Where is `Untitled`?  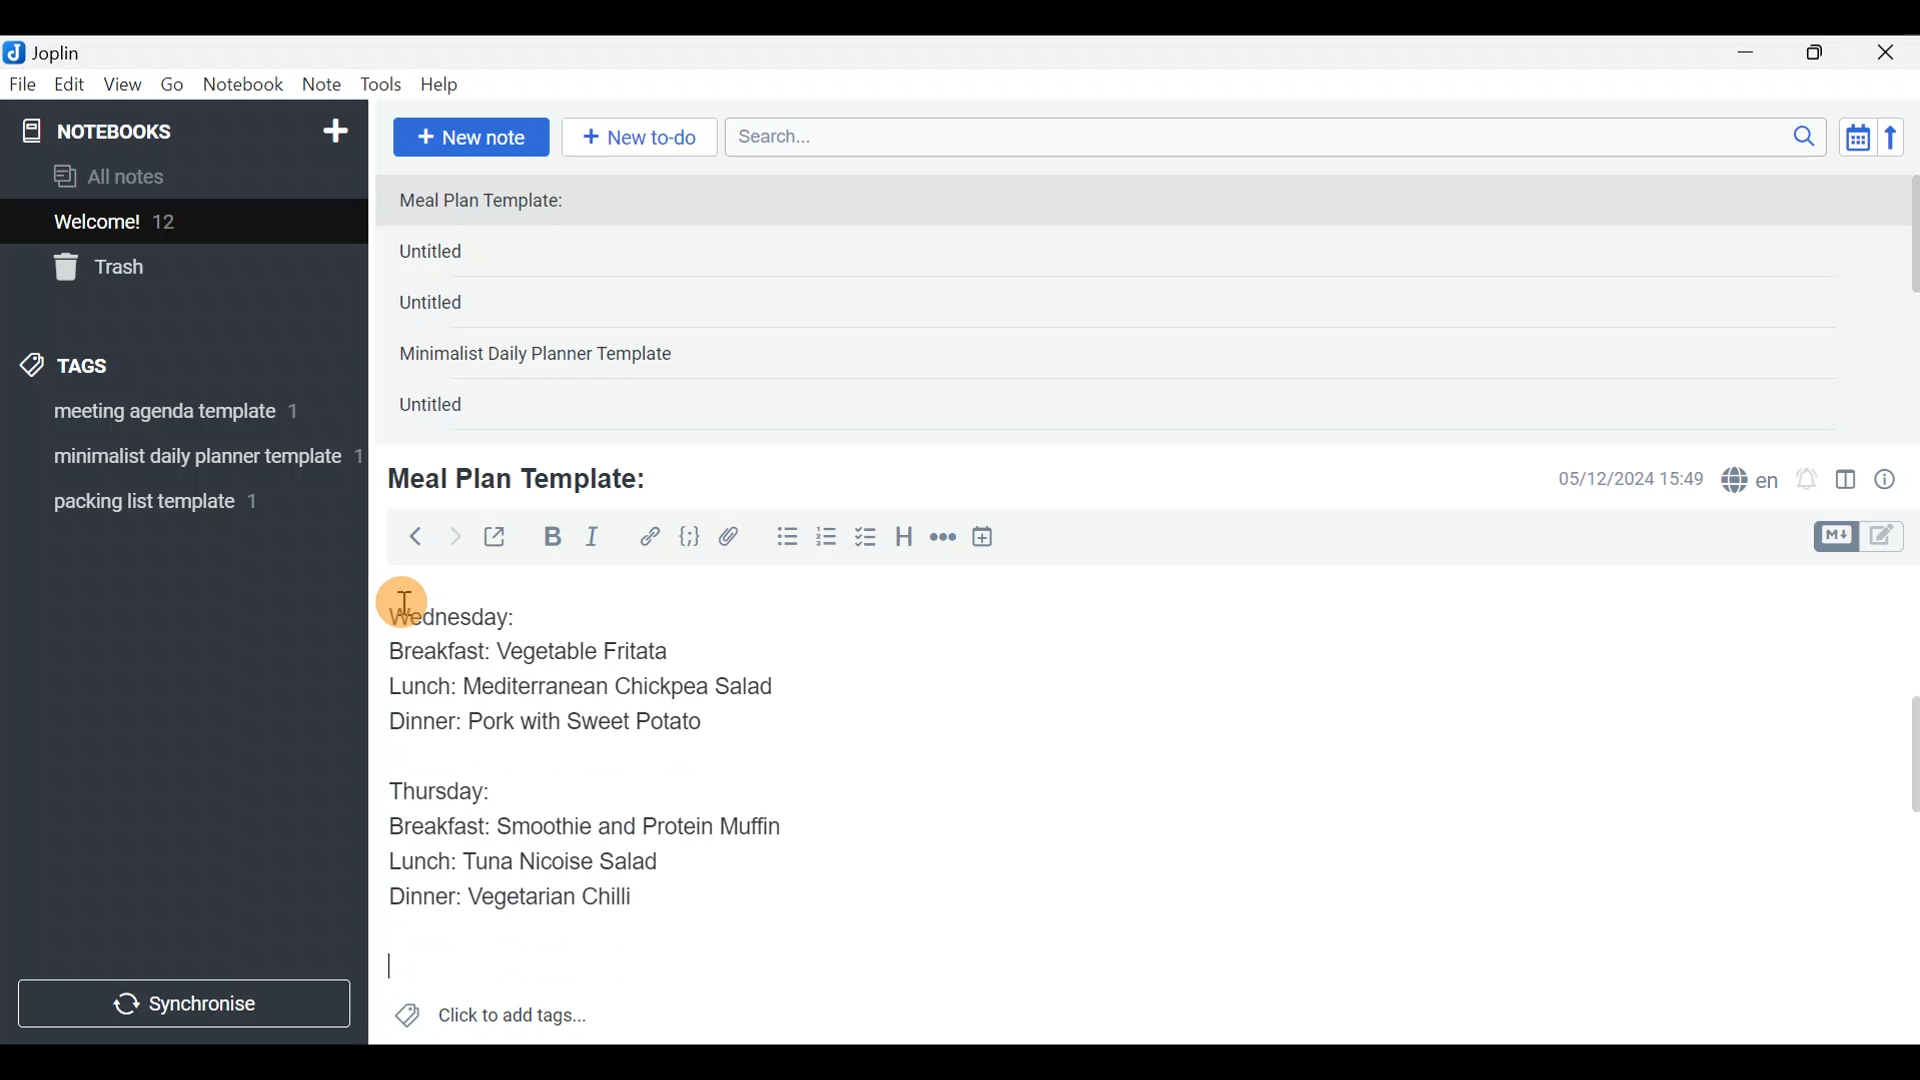 Untitled is located at coordinates (454, 409).